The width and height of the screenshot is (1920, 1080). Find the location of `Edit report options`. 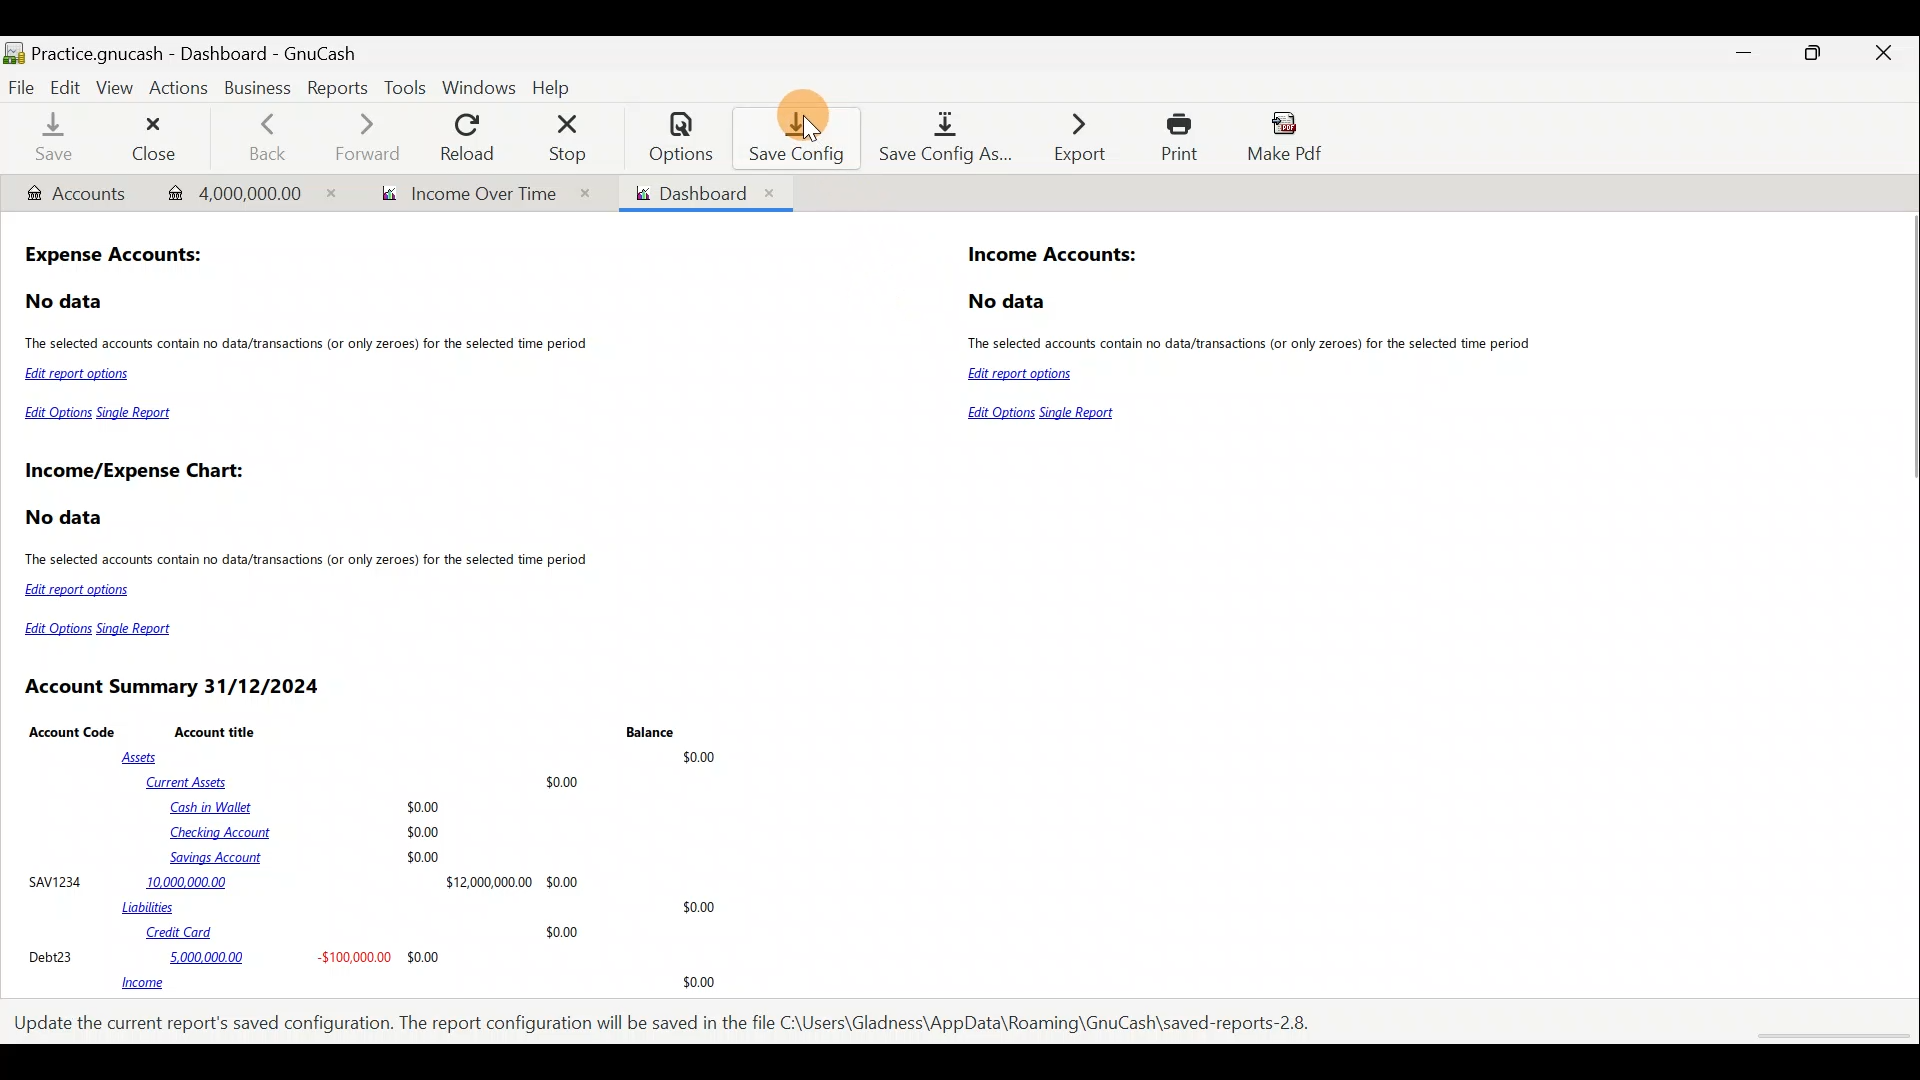

Edit report options is located at coordinates (81, 590).